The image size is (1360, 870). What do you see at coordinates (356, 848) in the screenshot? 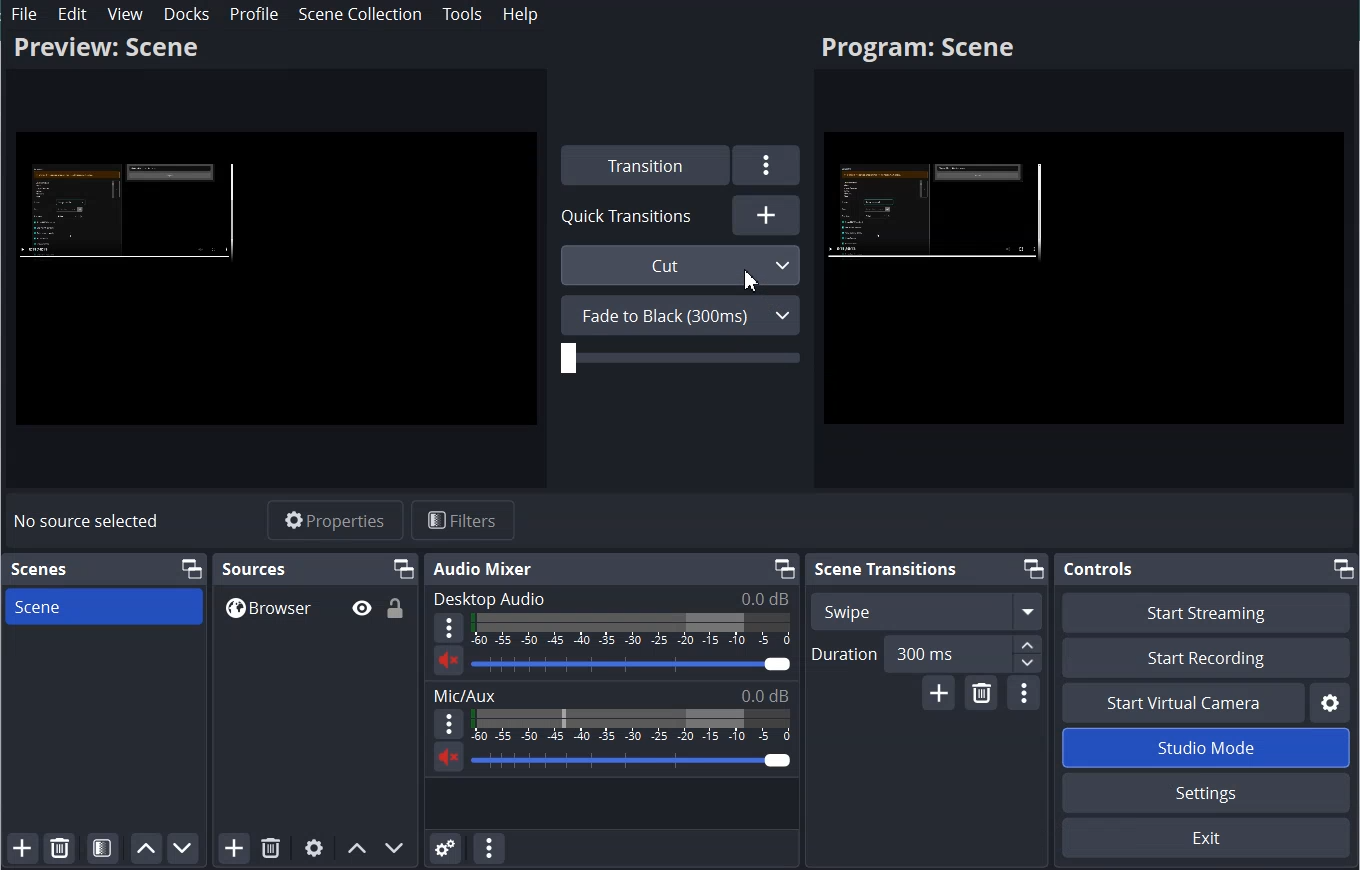
I see `Move Source Up` at bounding box center [356, 848].